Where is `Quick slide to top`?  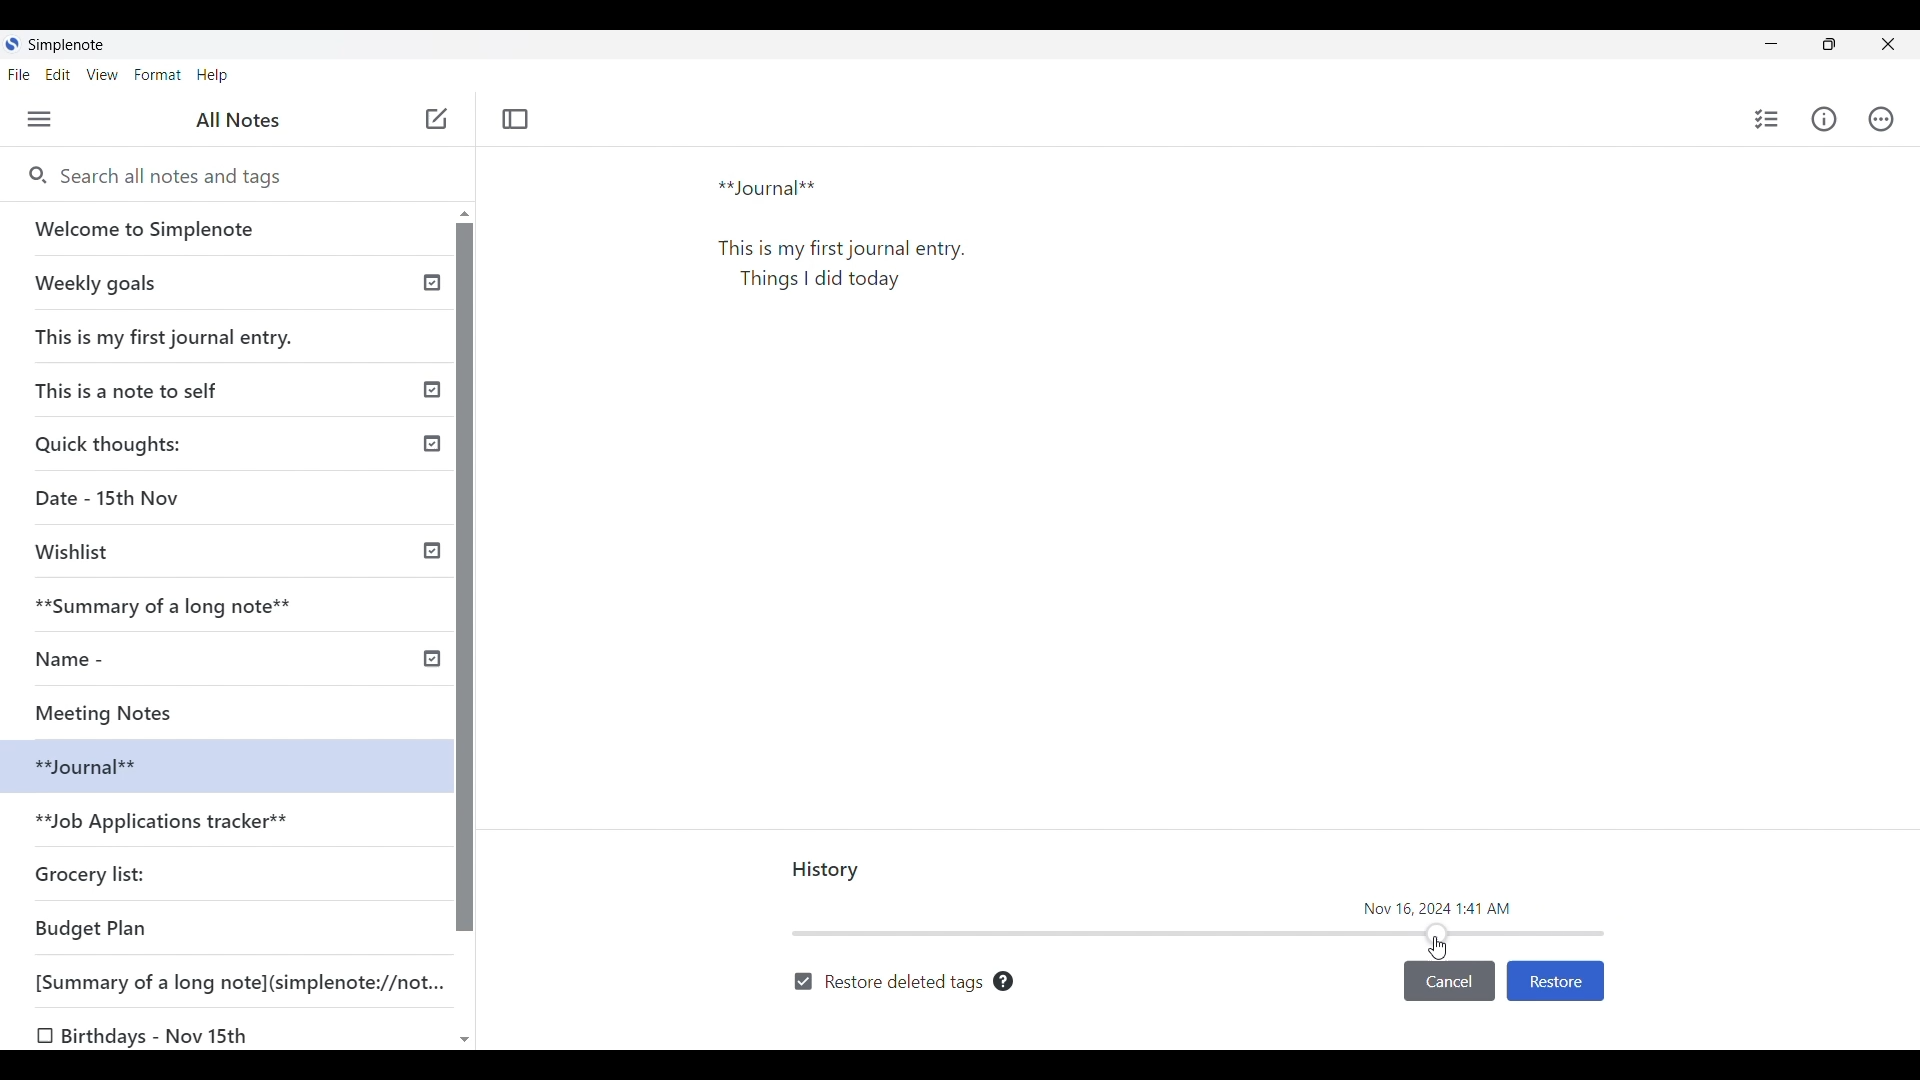
Quick slide to top is located at coordinates (465, 214).